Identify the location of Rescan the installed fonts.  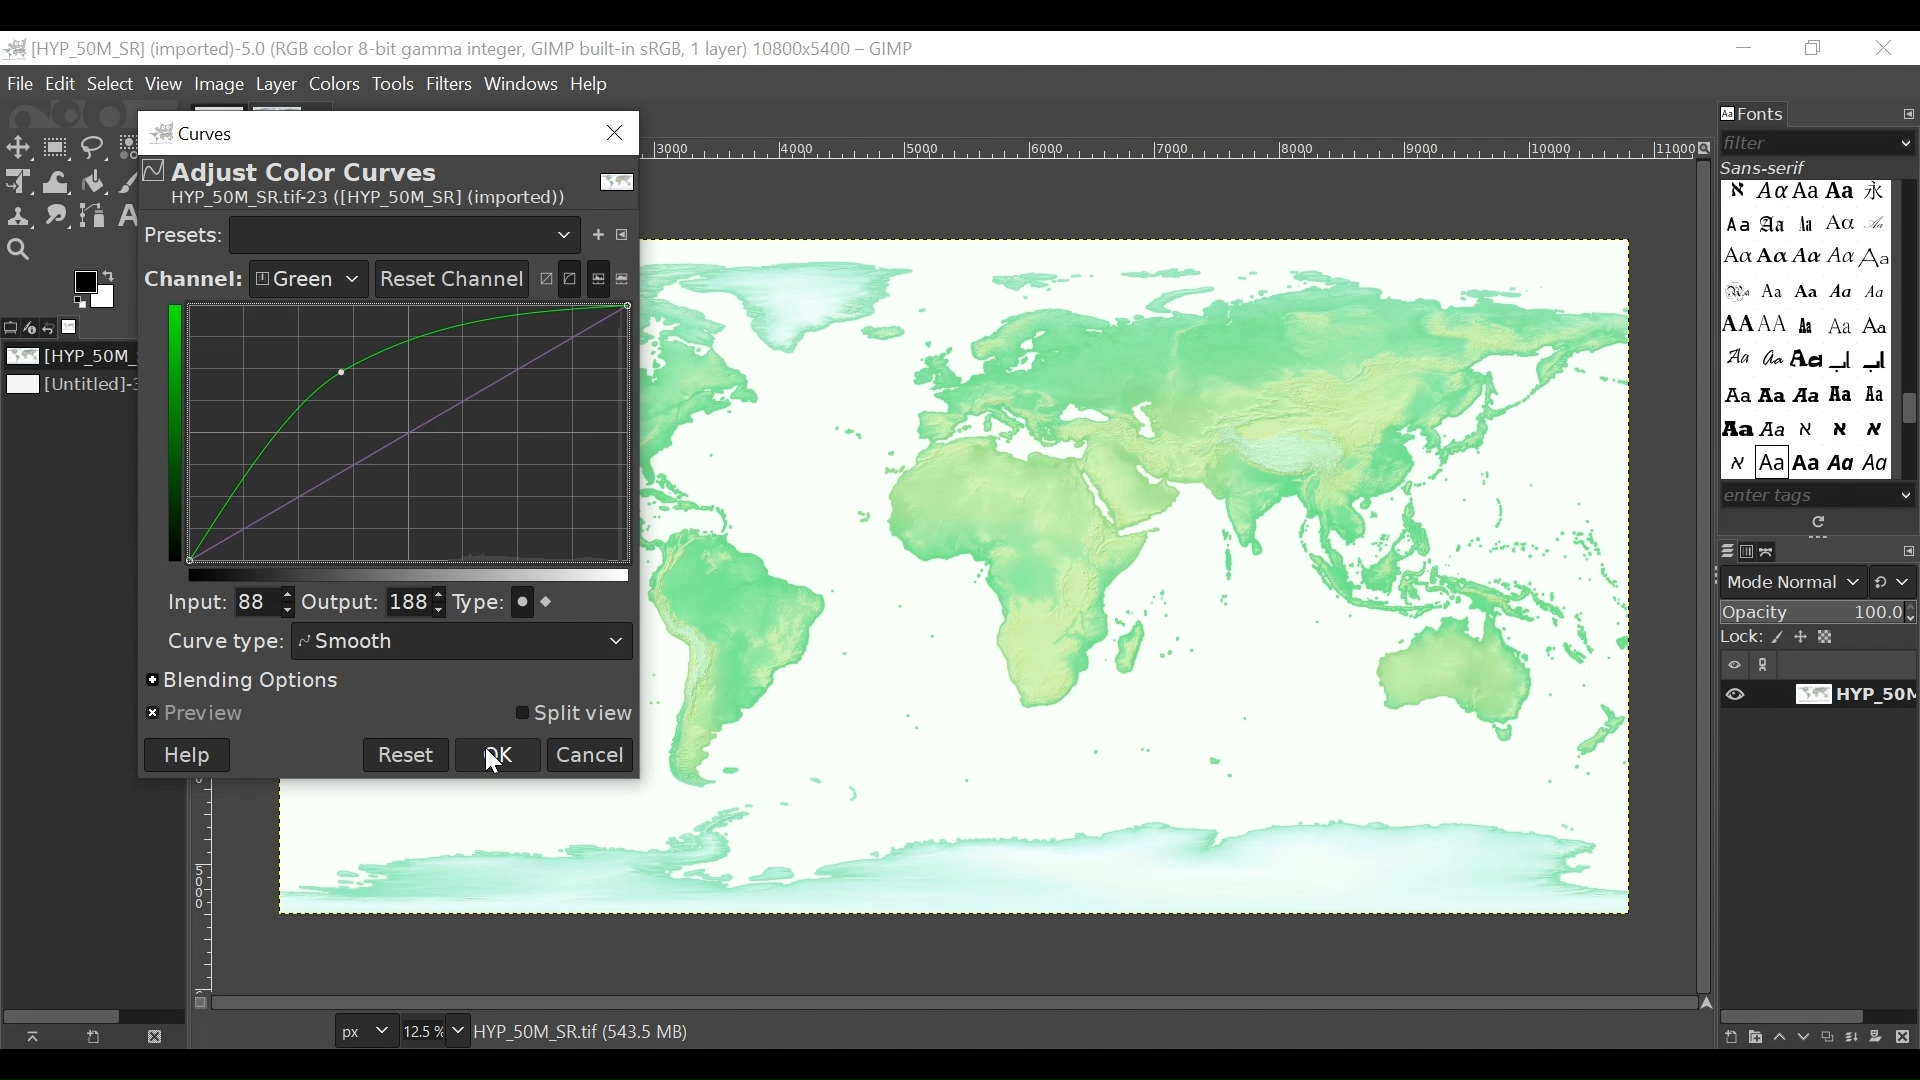
(1821, 522).